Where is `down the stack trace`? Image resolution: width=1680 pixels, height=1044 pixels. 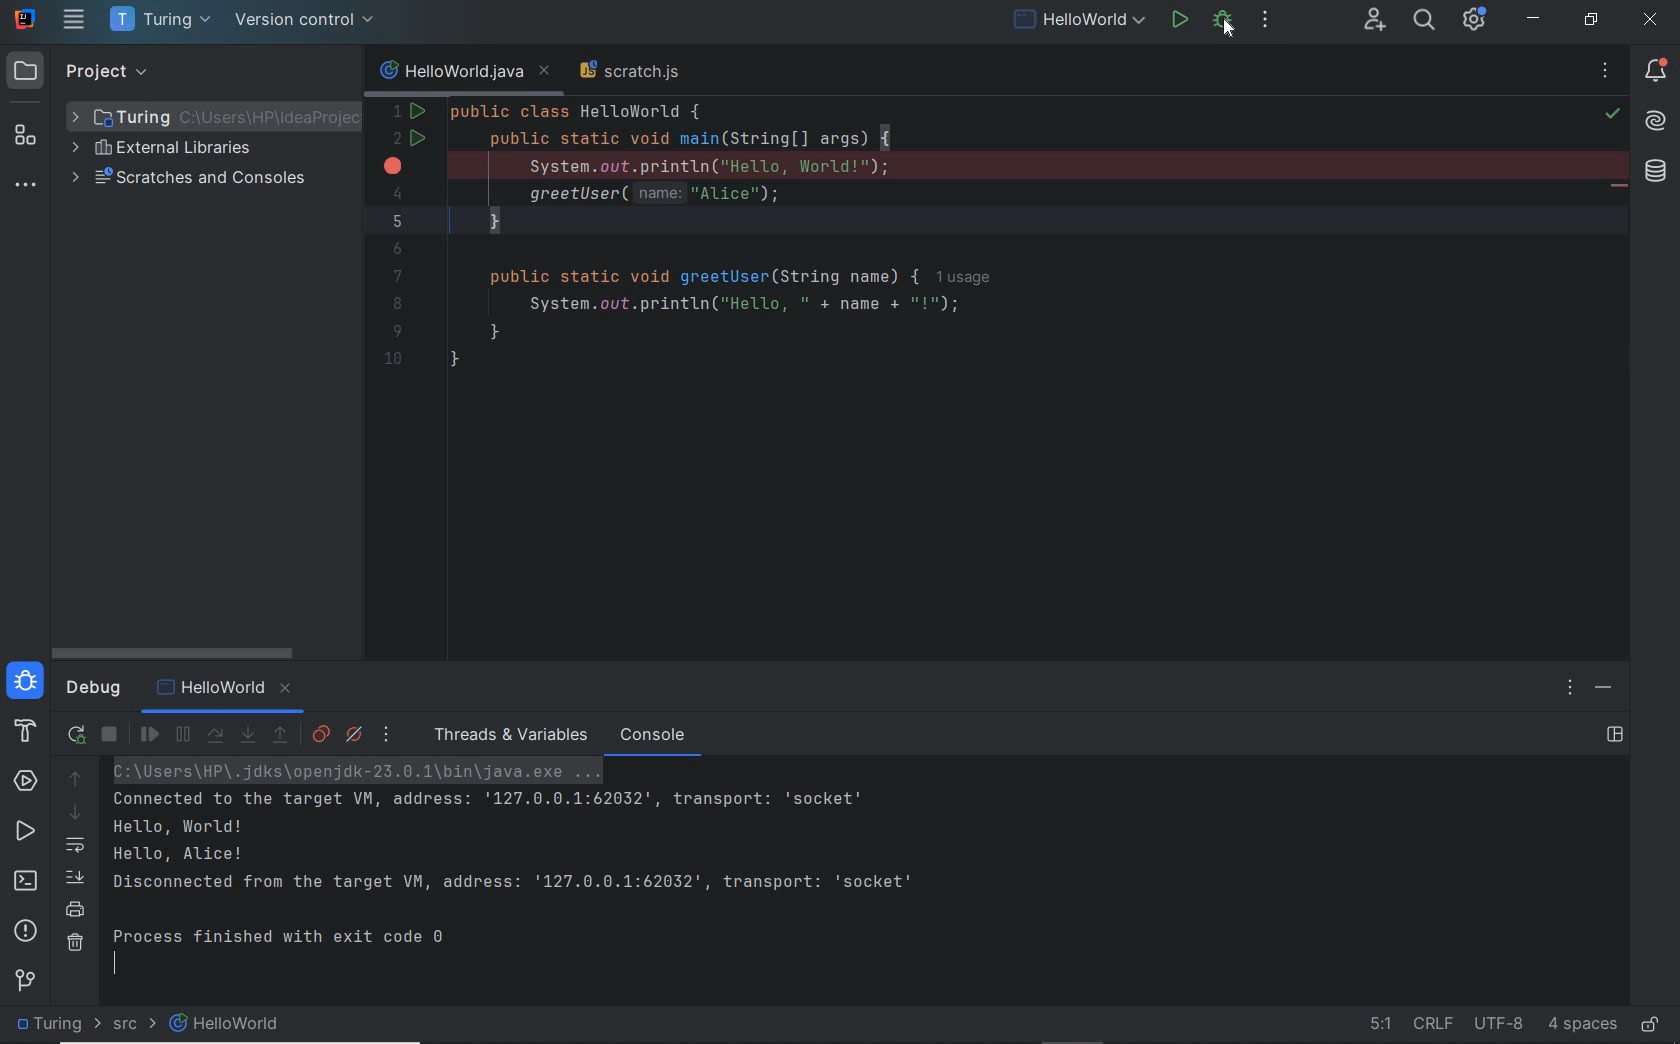 down the stack trace is located at coordinates (74, 813).